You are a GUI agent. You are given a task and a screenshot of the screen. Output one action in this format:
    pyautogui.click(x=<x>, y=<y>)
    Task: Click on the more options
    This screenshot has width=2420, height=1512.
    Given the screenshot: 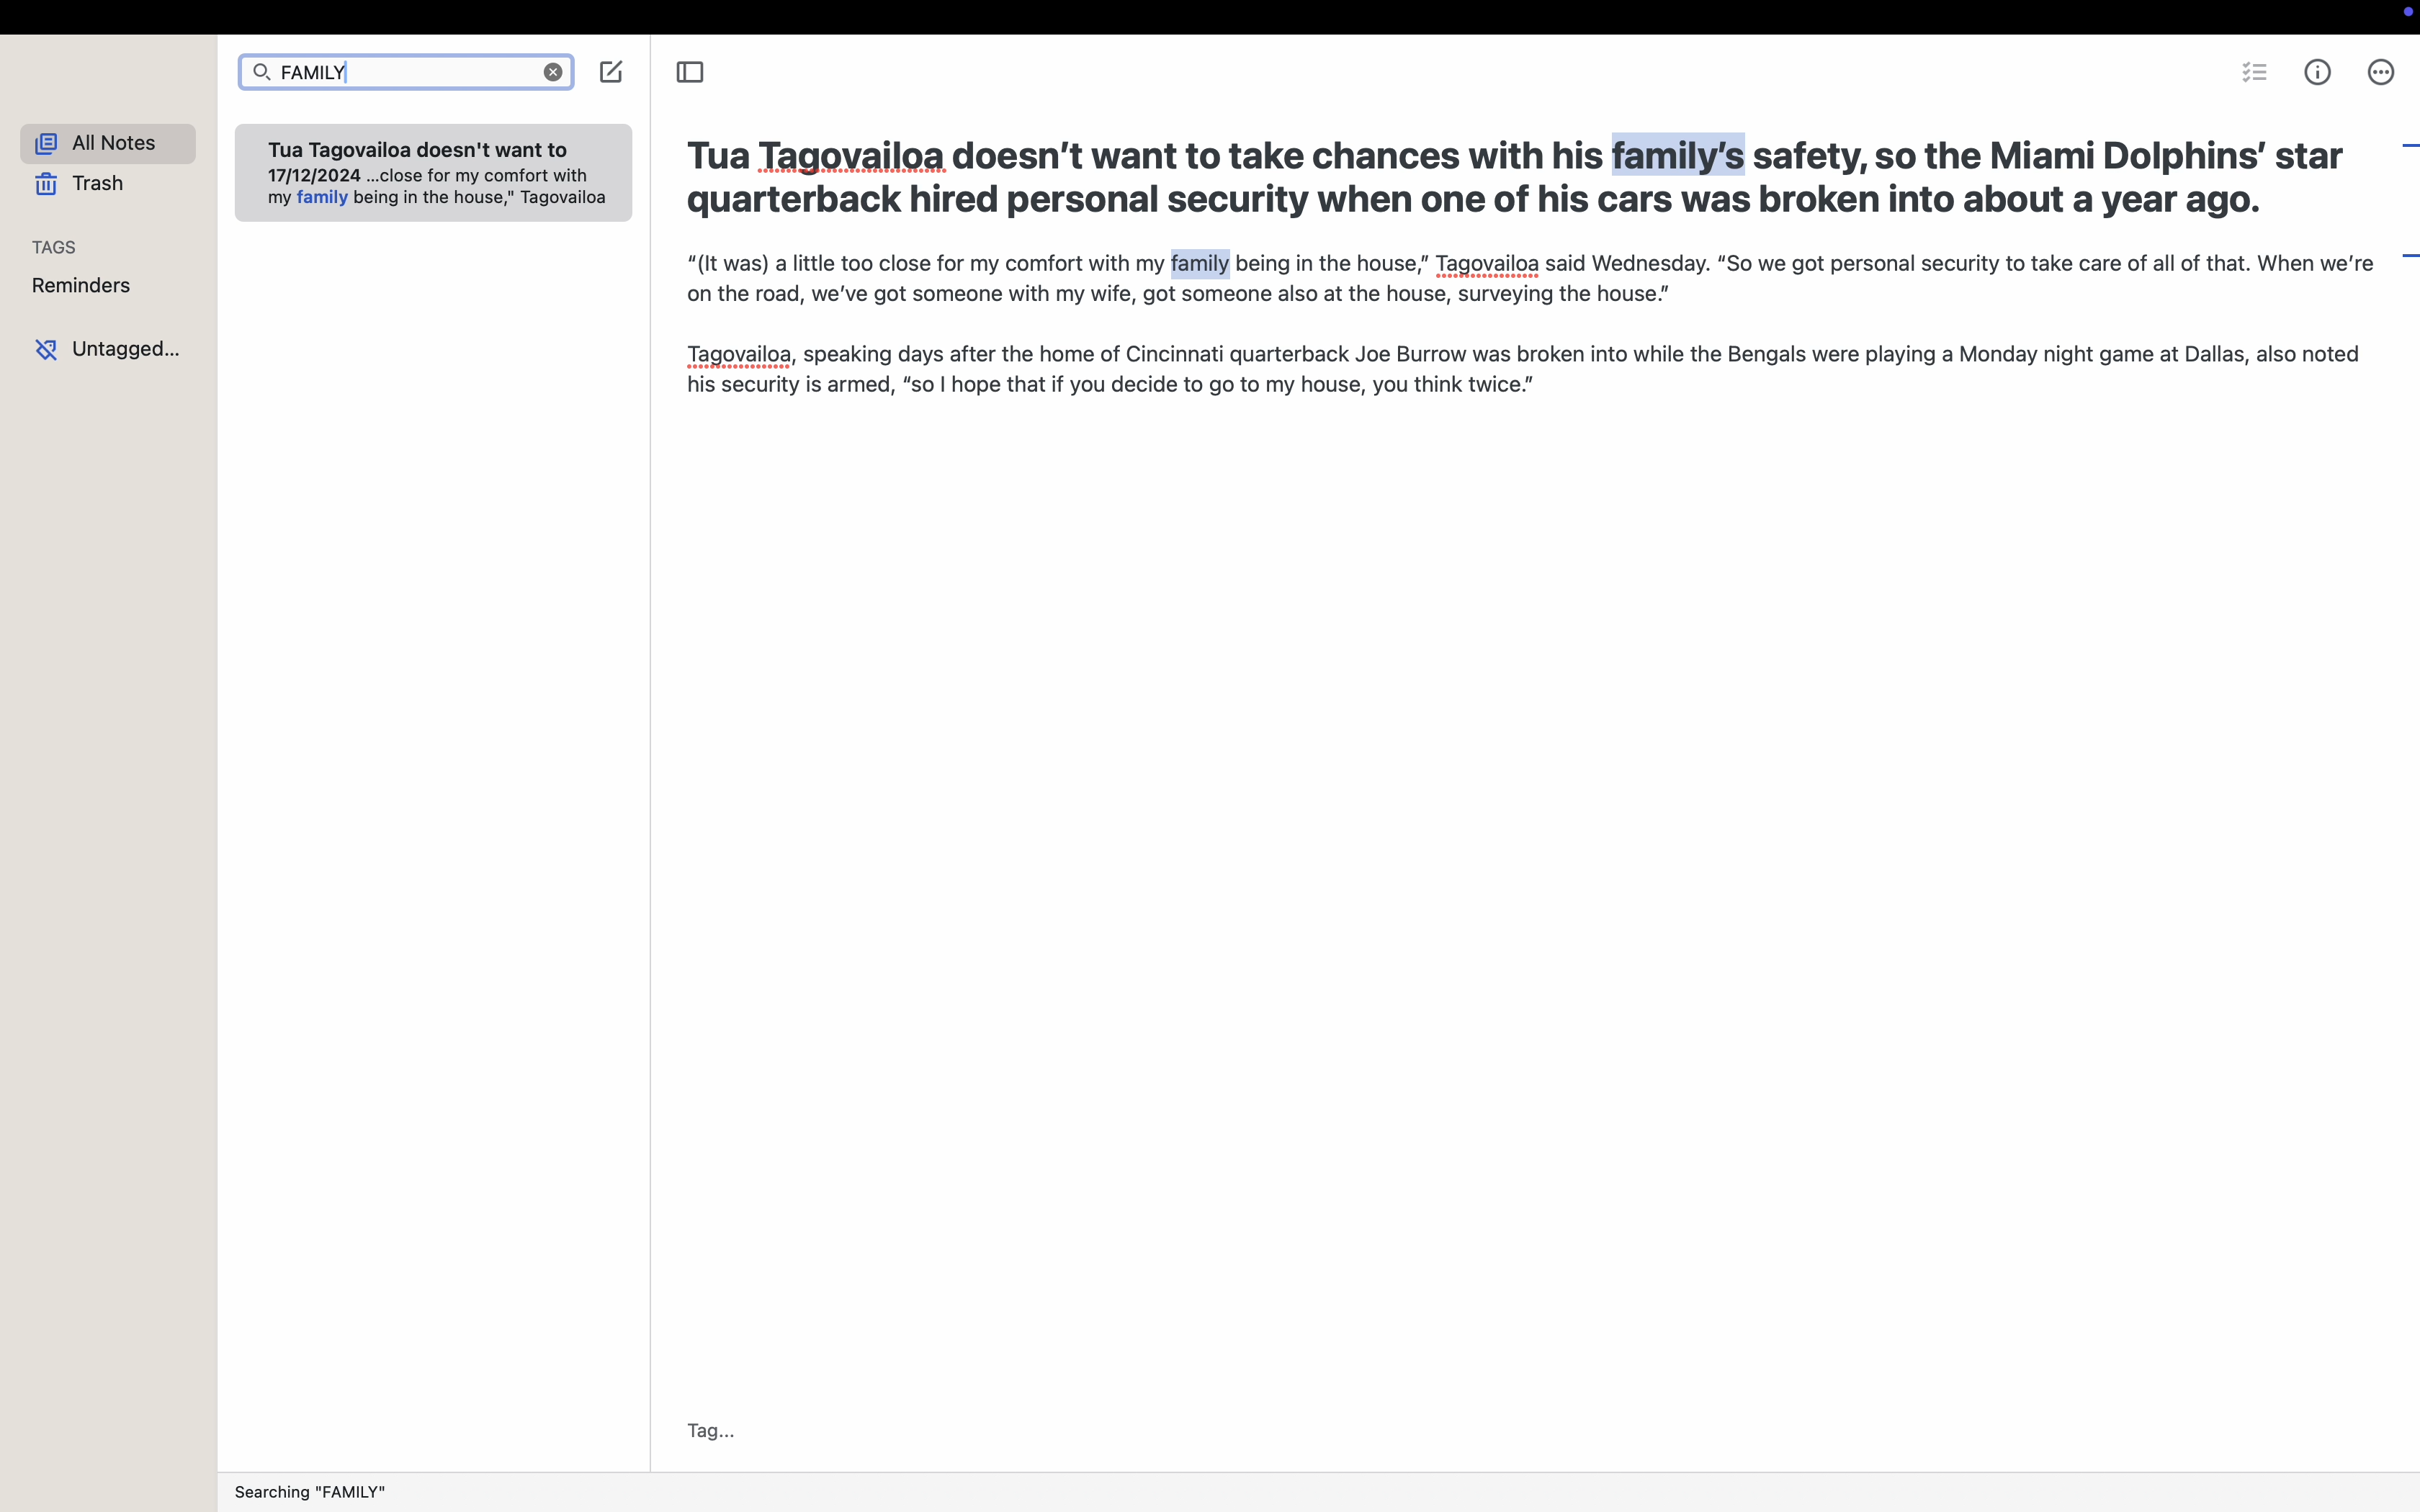 What is the action you would take?
    pyautogui.click(x=2382, y=72)
    